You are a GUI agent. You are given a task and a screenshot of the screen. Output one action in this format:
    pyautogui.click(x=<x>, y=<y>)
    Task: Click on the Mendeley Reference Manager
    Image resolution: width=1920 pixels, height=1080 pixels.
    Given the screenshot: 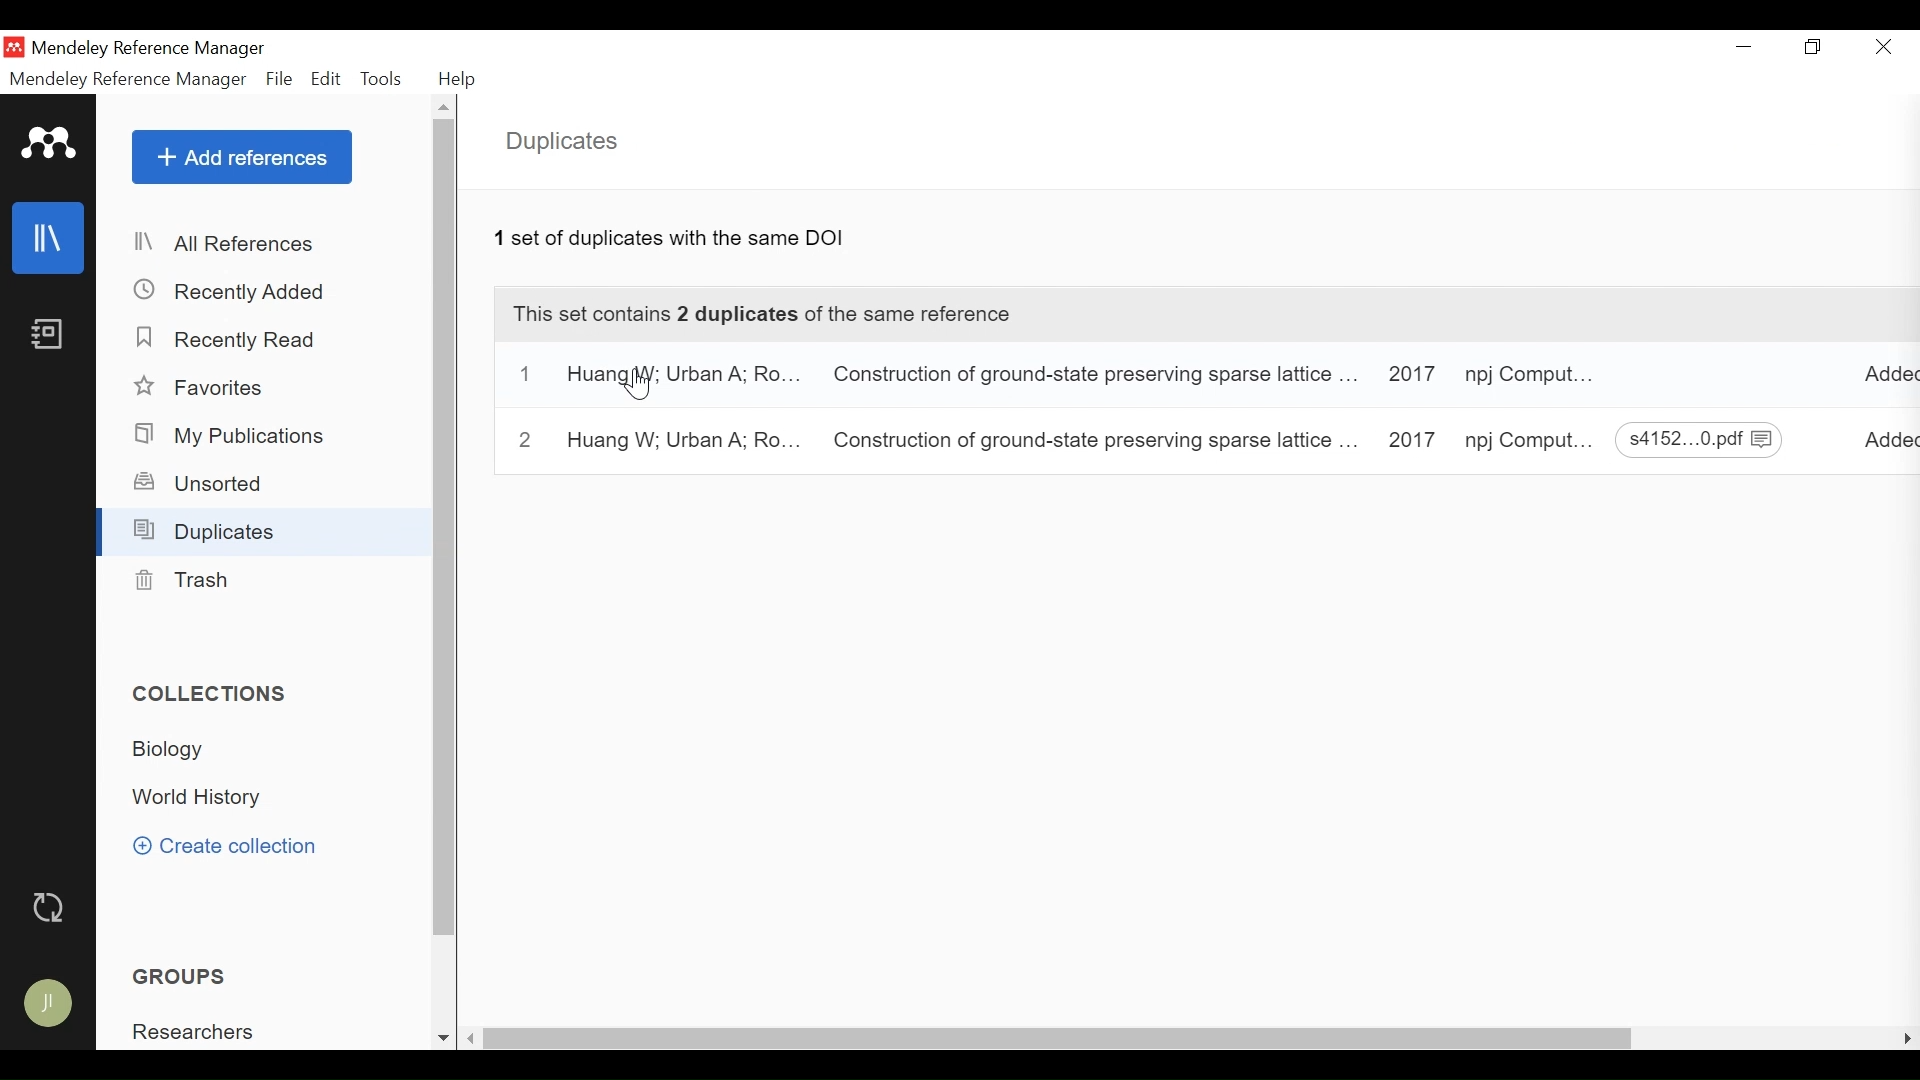 What is the action you would take?
    pyautogui.click(x=129, y=80)
    